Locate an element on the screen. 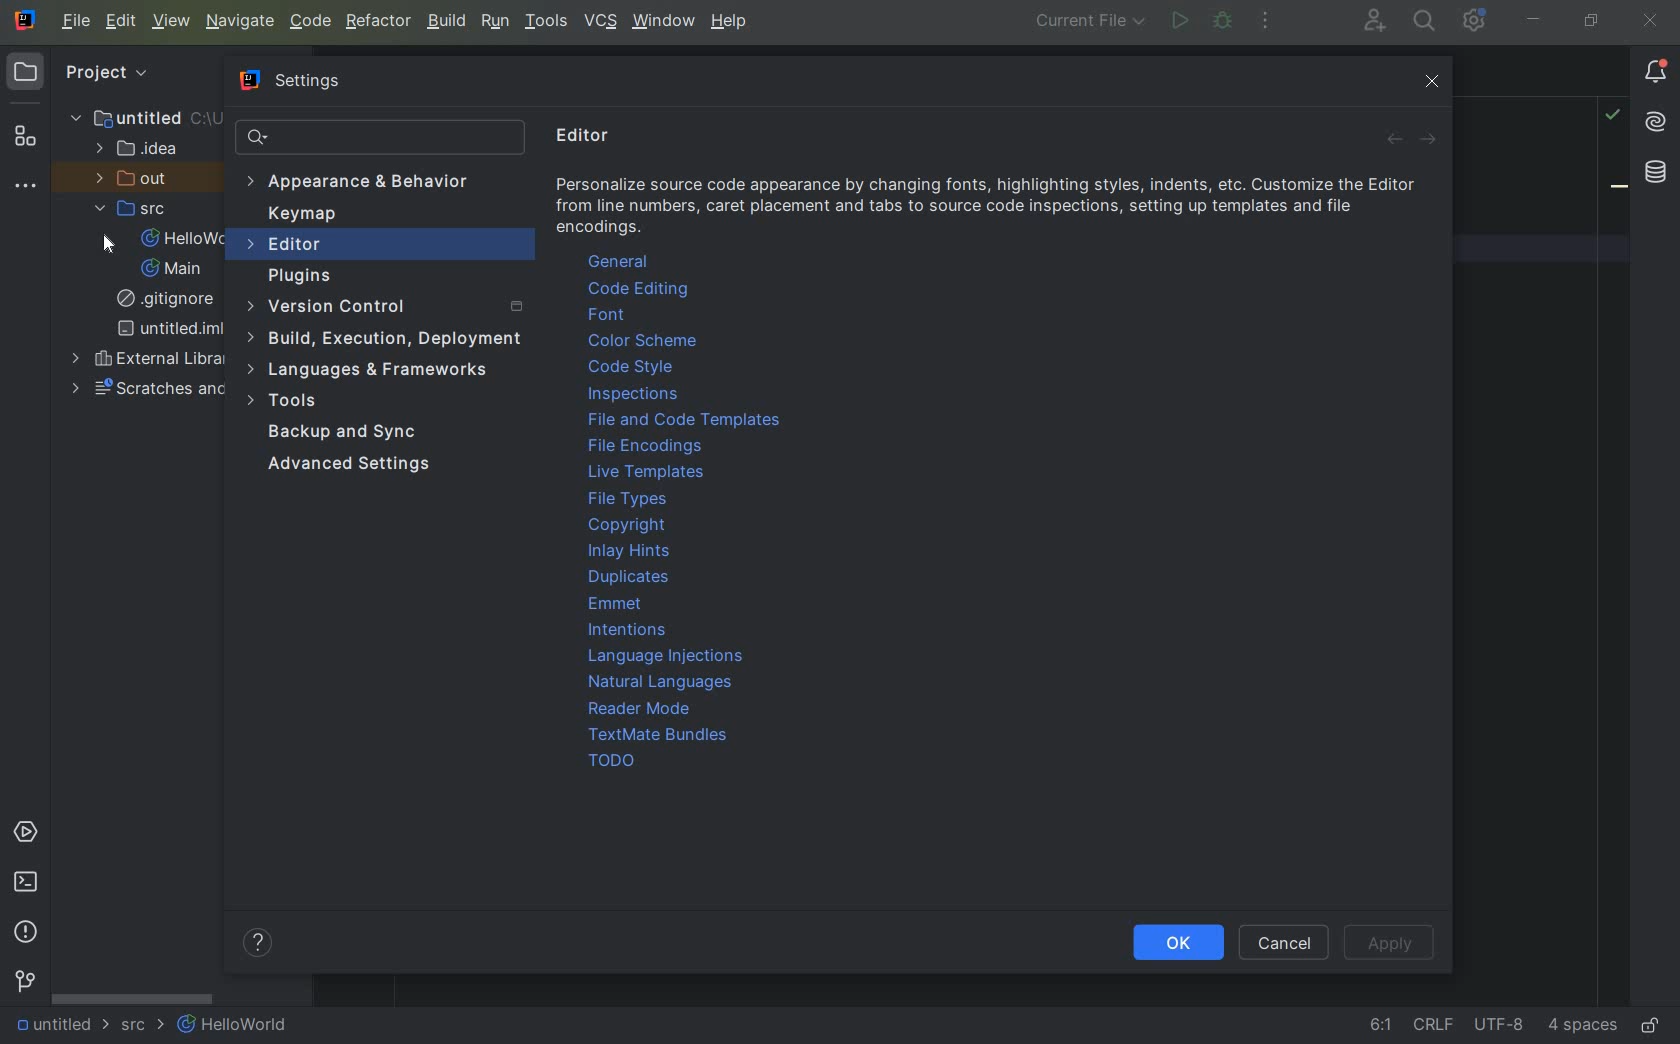 The height and width of the screenshot is (1044, 1680). close is located at coordinates (1651, 20).